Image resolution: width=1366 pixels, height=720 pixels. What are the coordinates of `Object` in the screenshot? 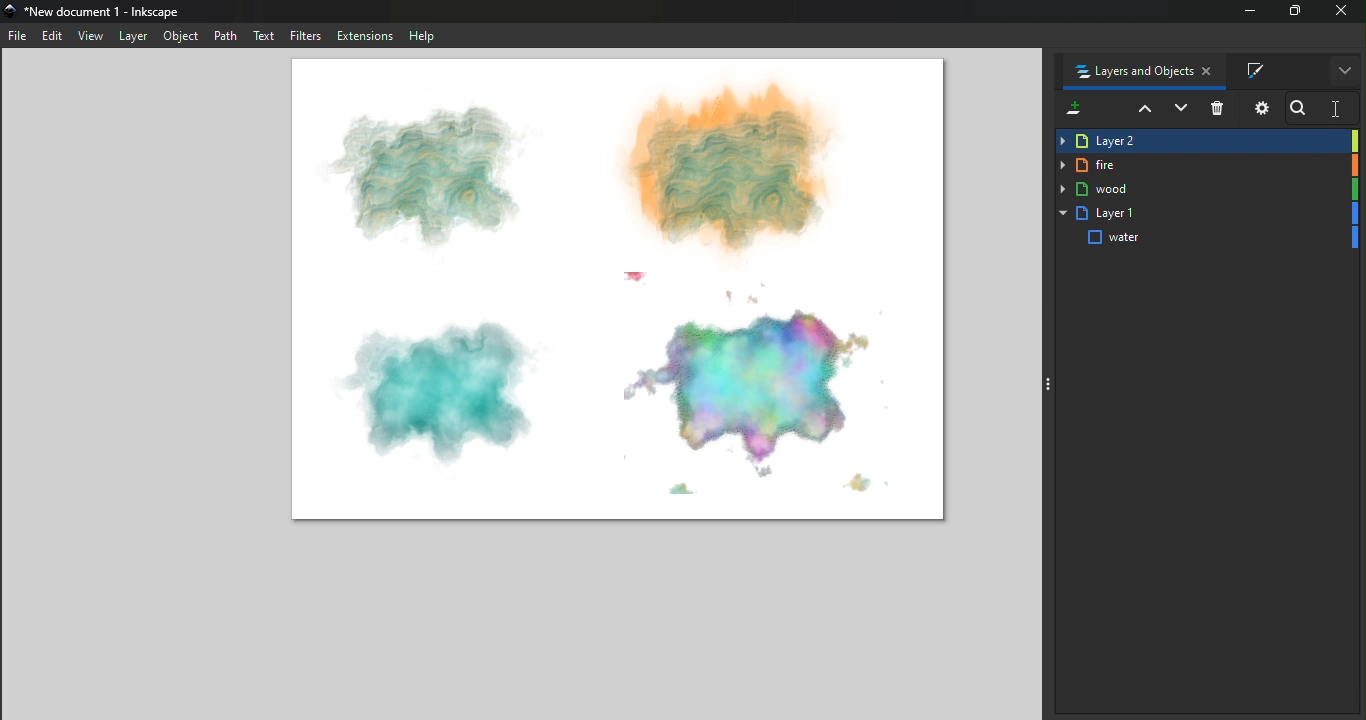 It's located at (182, 37).